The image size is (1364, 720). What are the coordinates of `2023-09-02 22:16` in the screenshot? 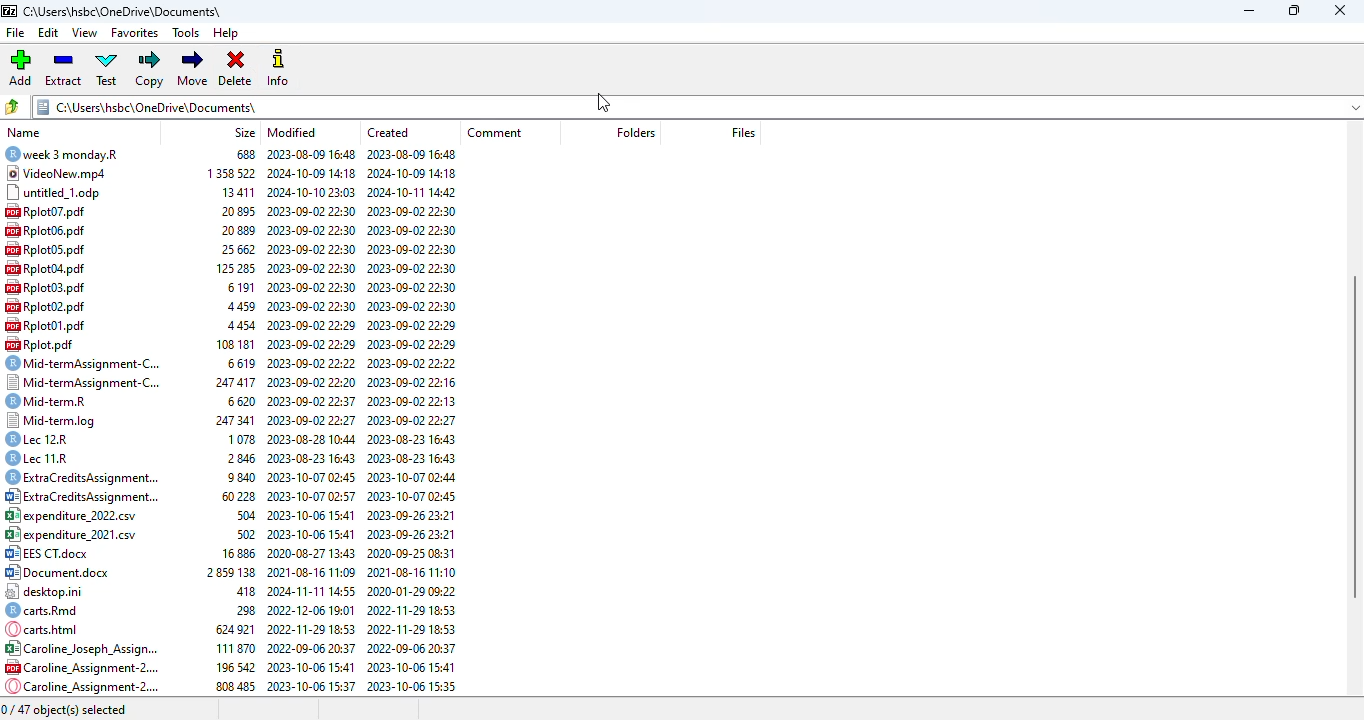 It's located at (414, 382).